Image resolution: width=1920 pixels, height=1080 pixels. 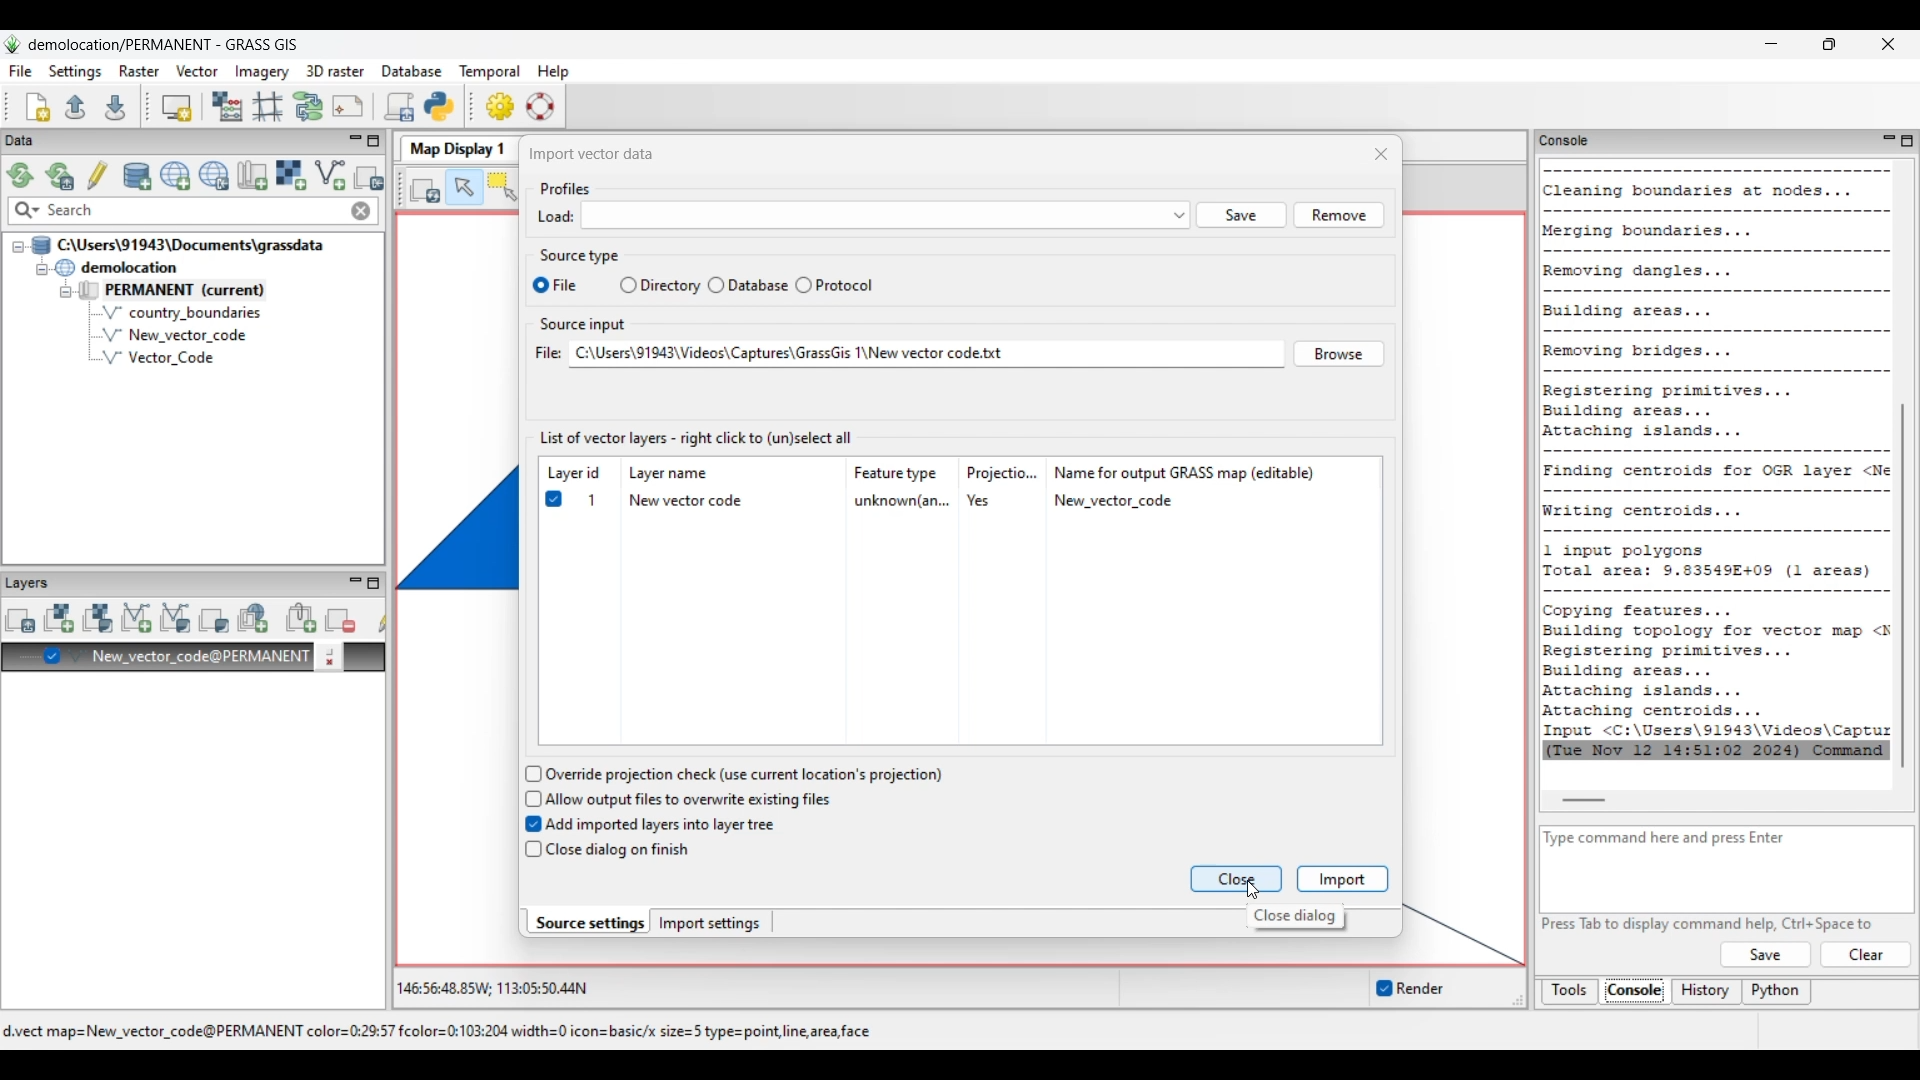 What do you see at coordinates (691, 799) in the screenshot?
I see `Allow output files to overwrite existing files` at bounding box center [691, 799].